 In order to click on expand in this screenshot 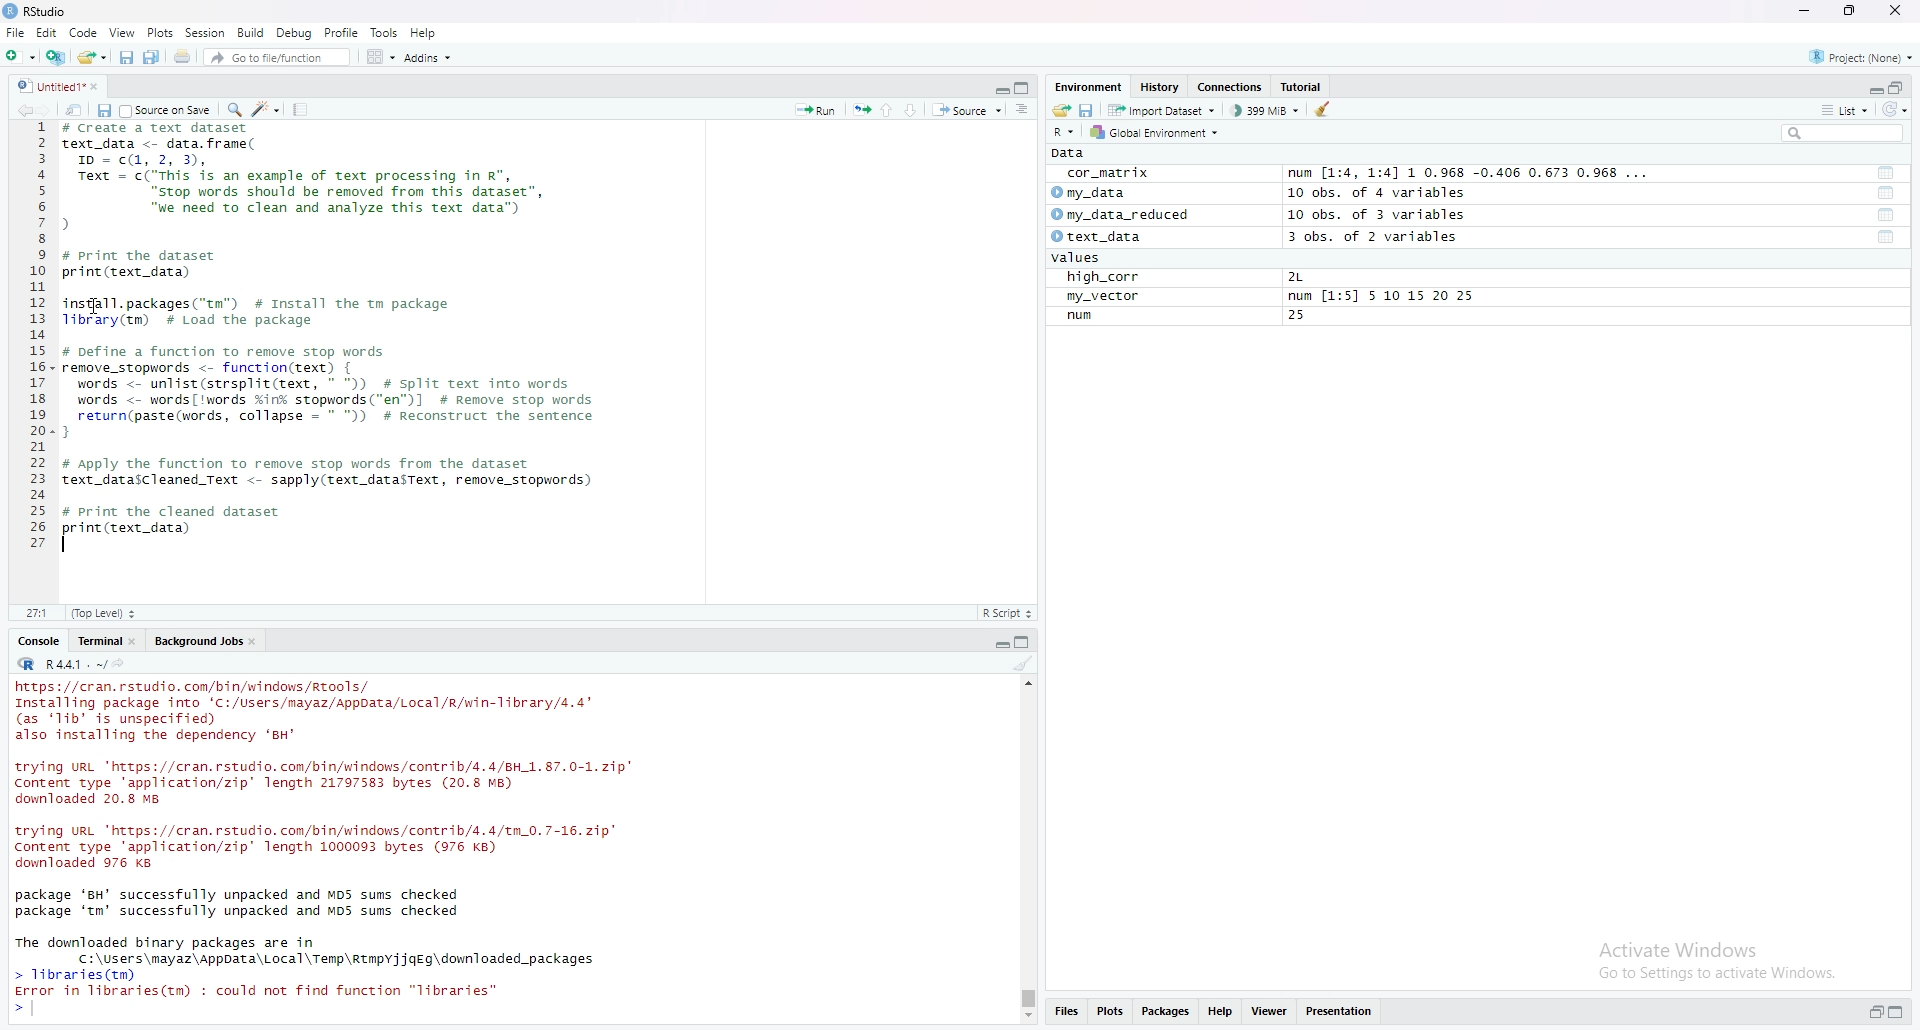, I will do `click(1873, 1011)`.